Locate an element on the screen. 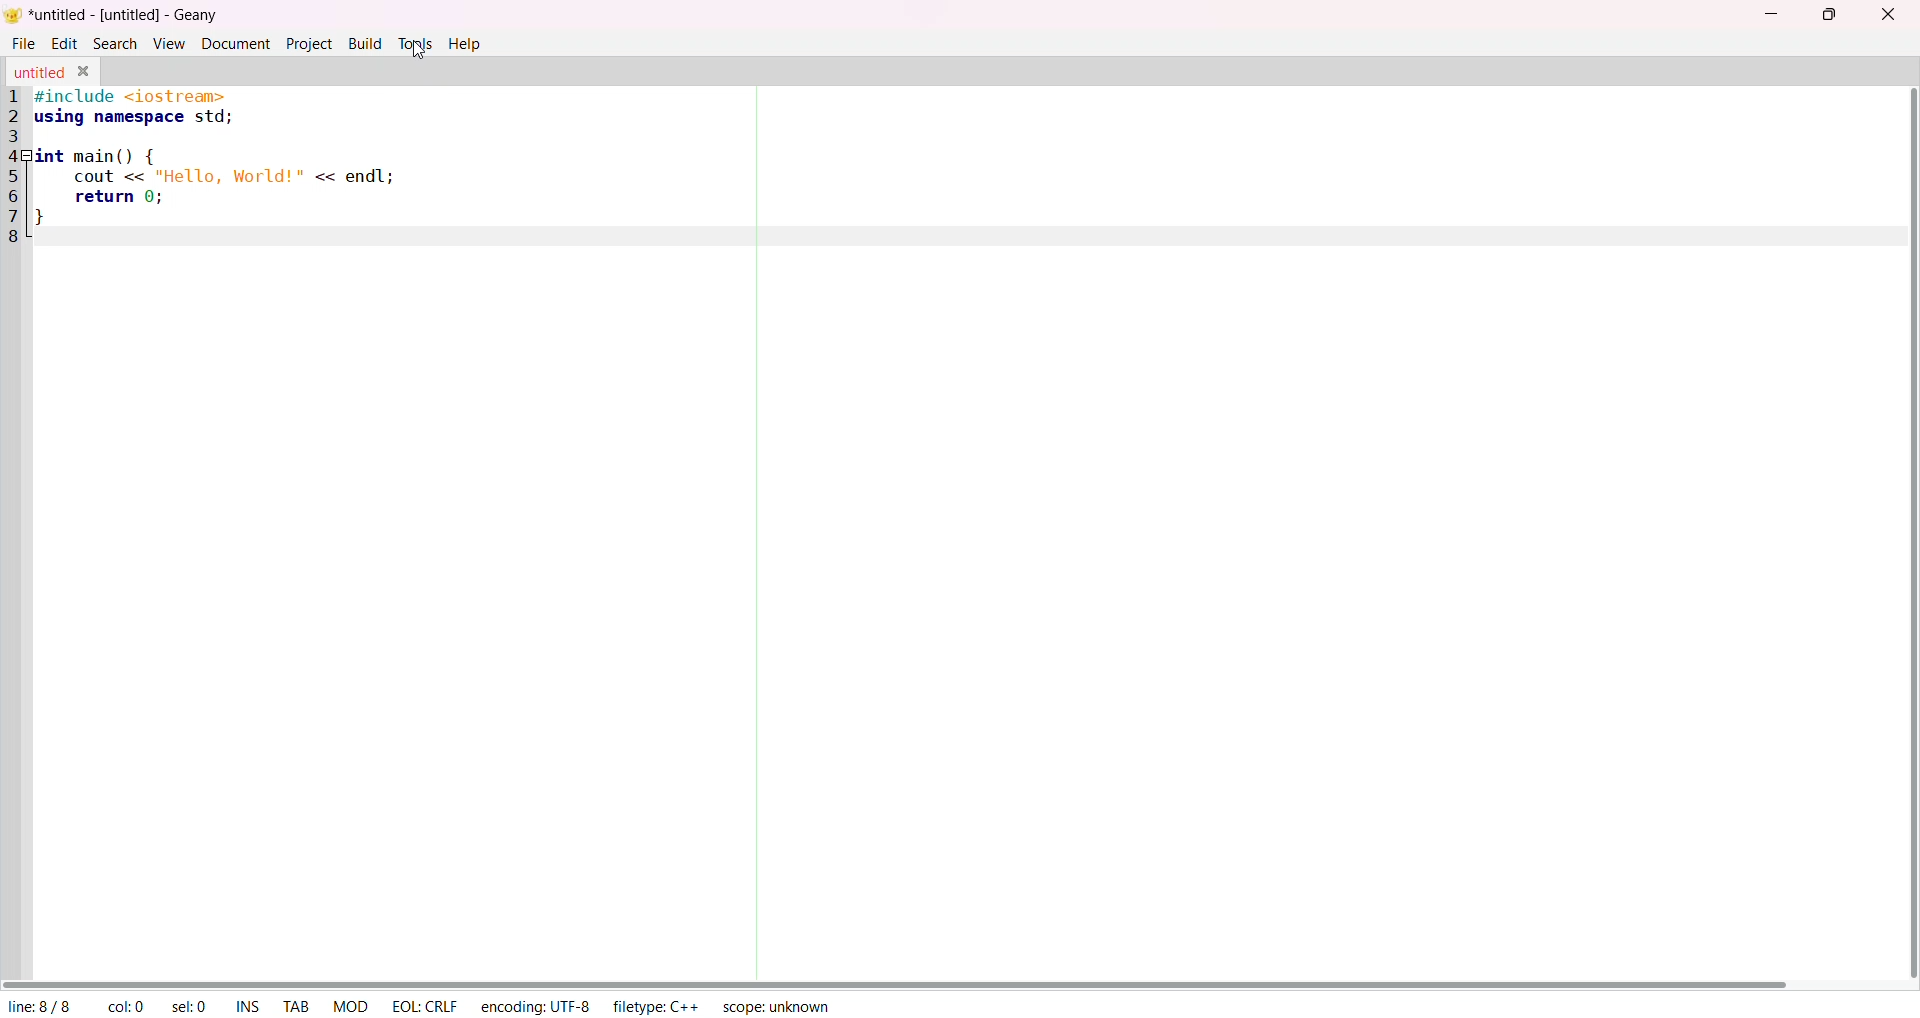 The height and width of the screenshot is (1018, 1920). scope: unknown is located at coordinates (775, 1005).